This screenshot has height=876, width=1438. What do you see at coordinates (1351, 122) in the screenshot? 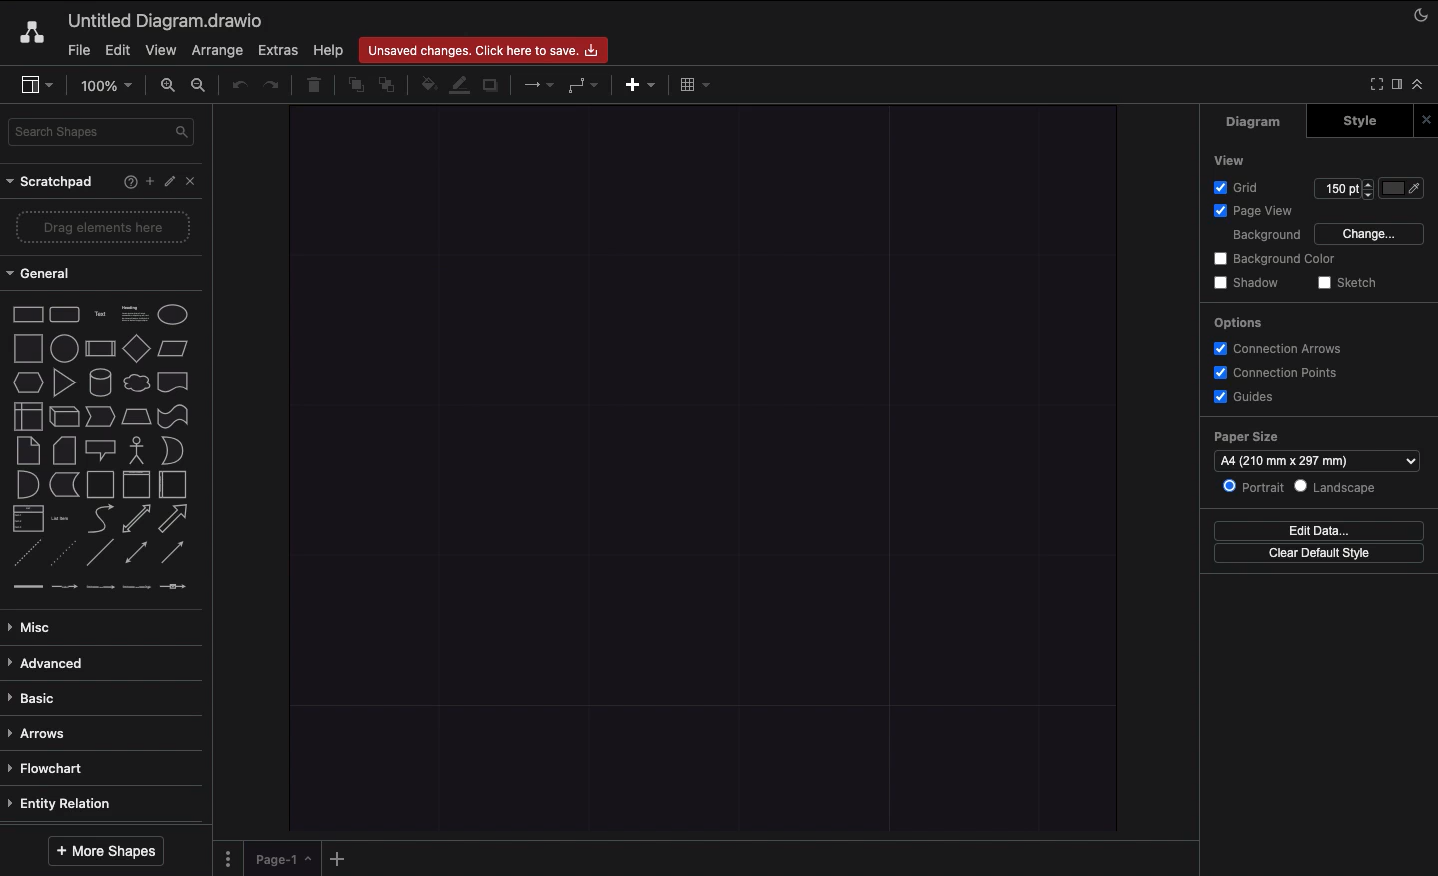
I see `Style` at bounding box center [1351, 122].